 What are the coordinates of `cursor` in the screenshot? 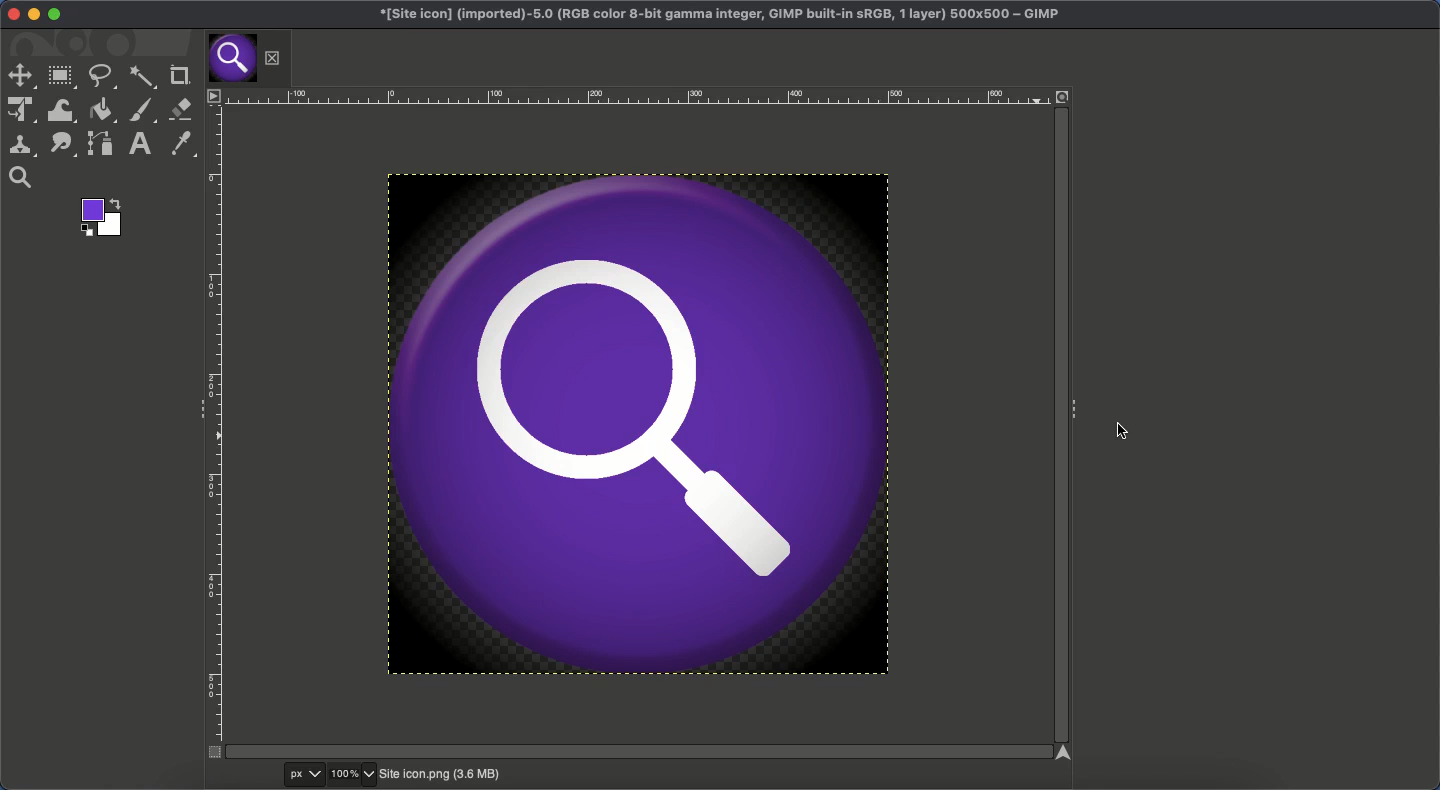 It's located at (1120, 431).